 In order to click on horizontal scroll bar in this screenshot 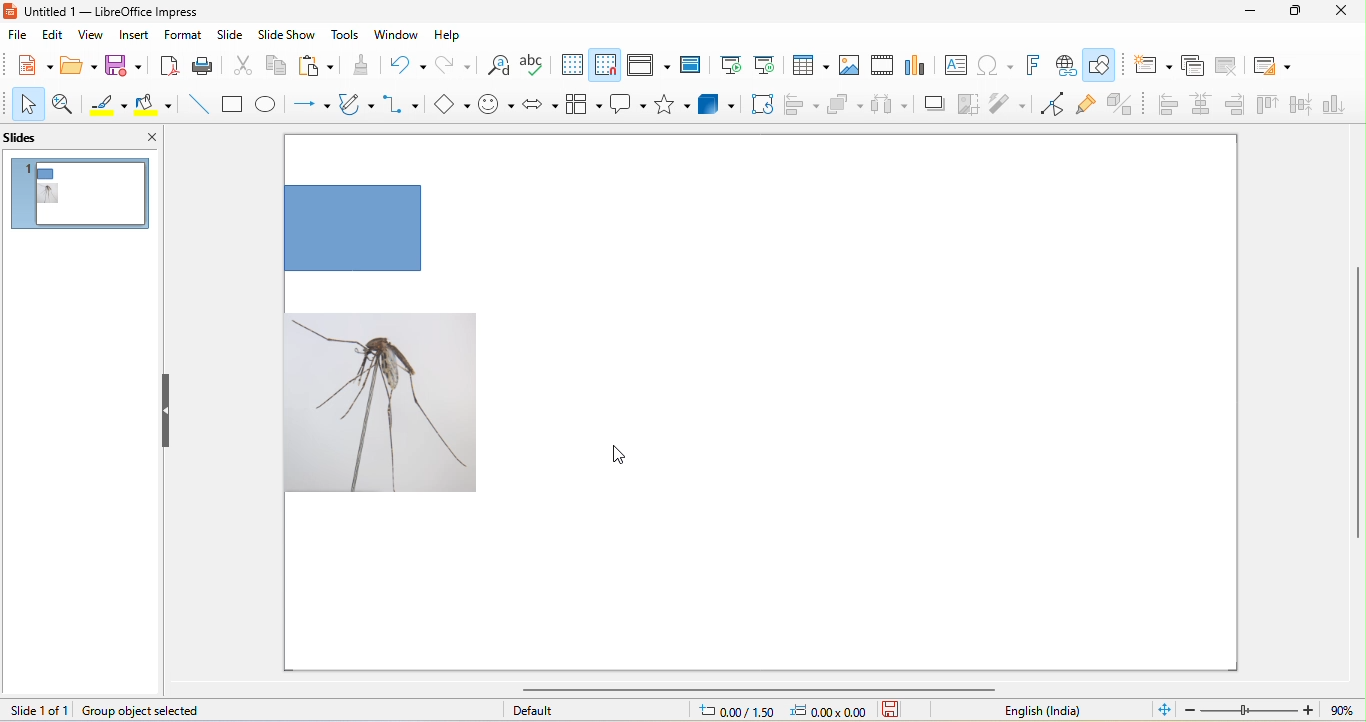, I will do `click(765, 689)`.